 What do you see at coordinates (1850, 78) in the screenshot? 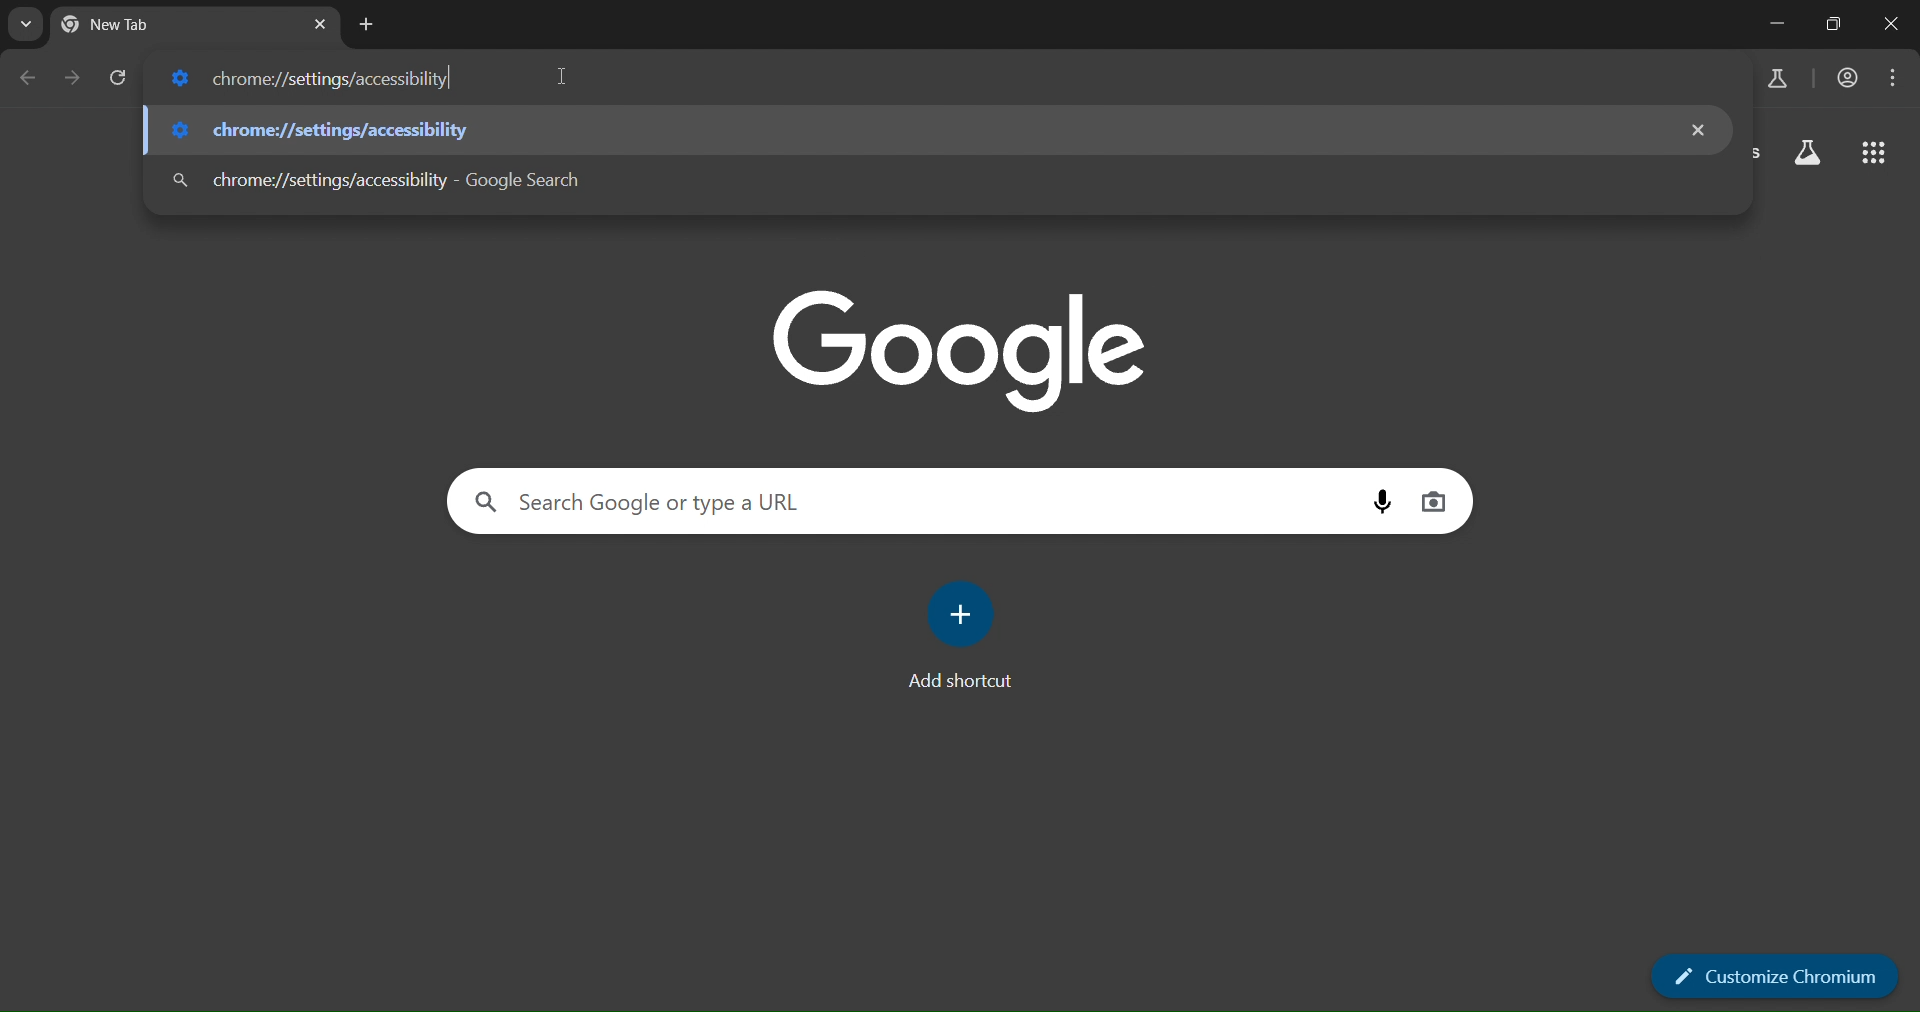
I see `accounts` at bounding box center [1850, 78].